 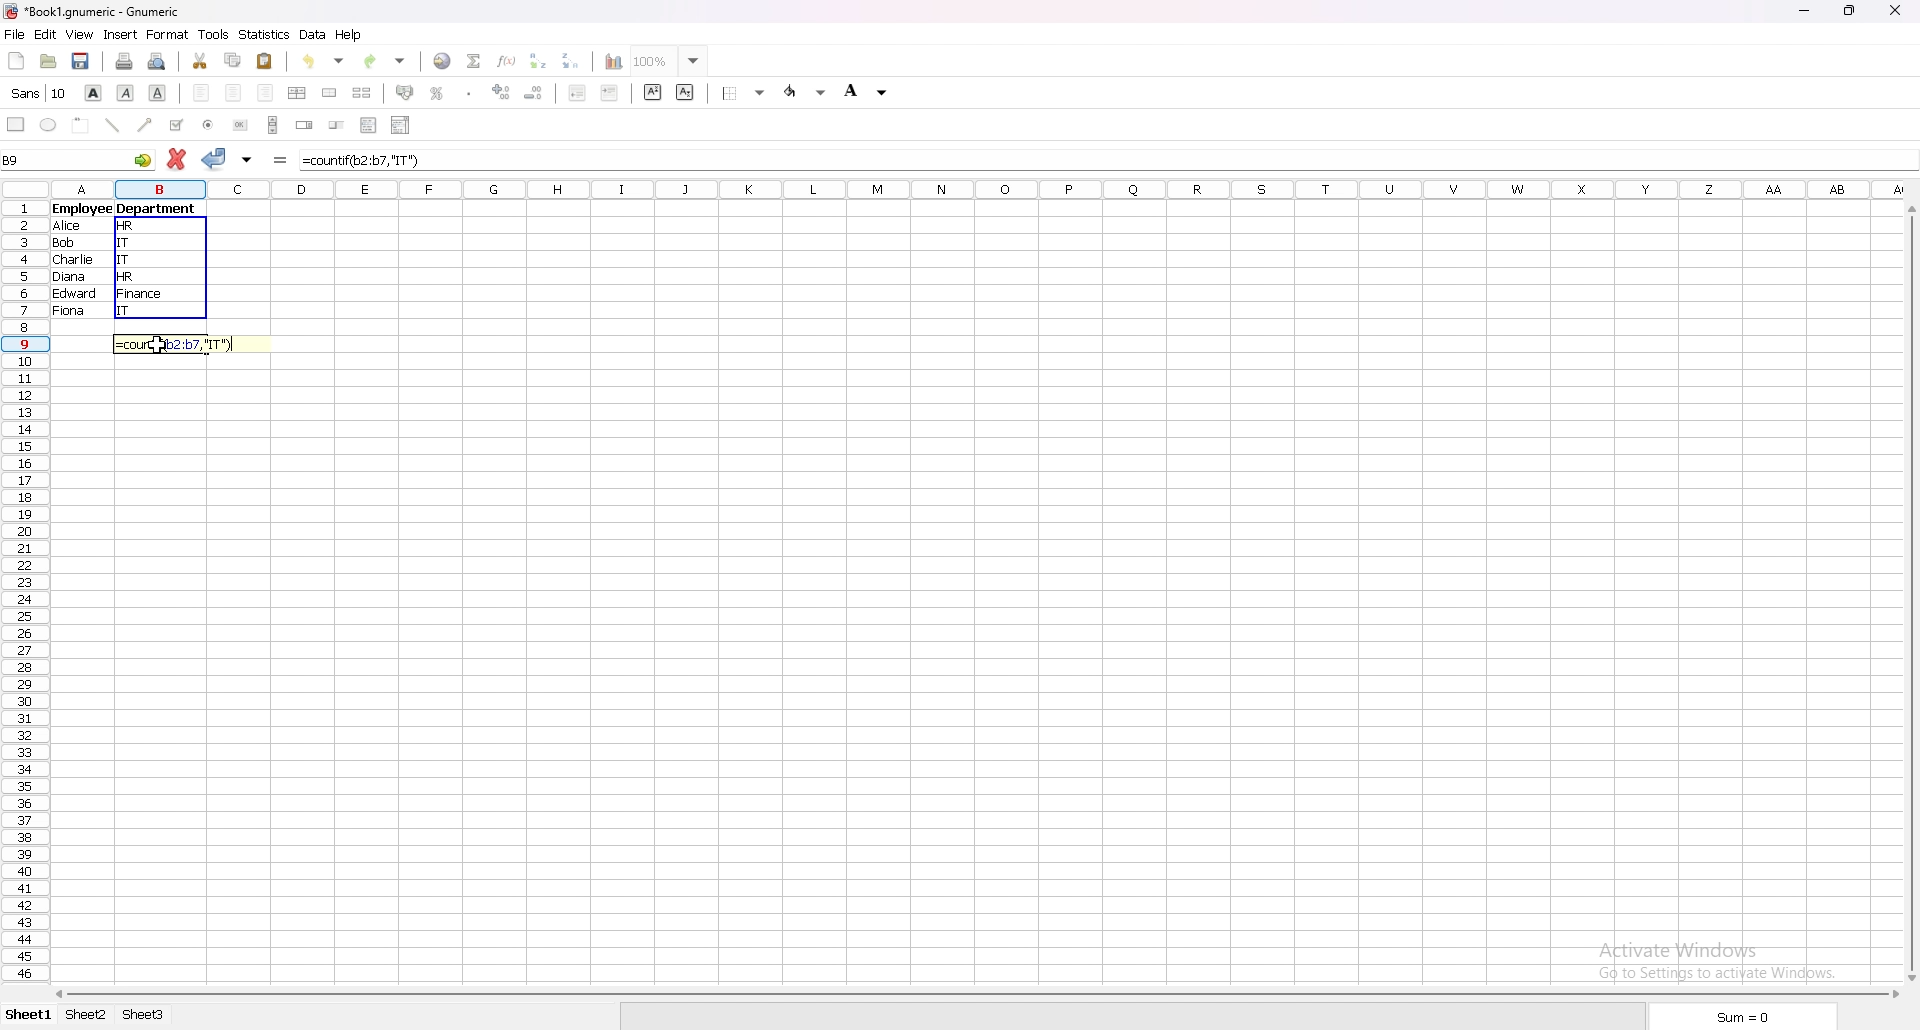 What do you see at coordinates (15, 34) in the screenshot?
I see `file` at bounding box center [15, 34].